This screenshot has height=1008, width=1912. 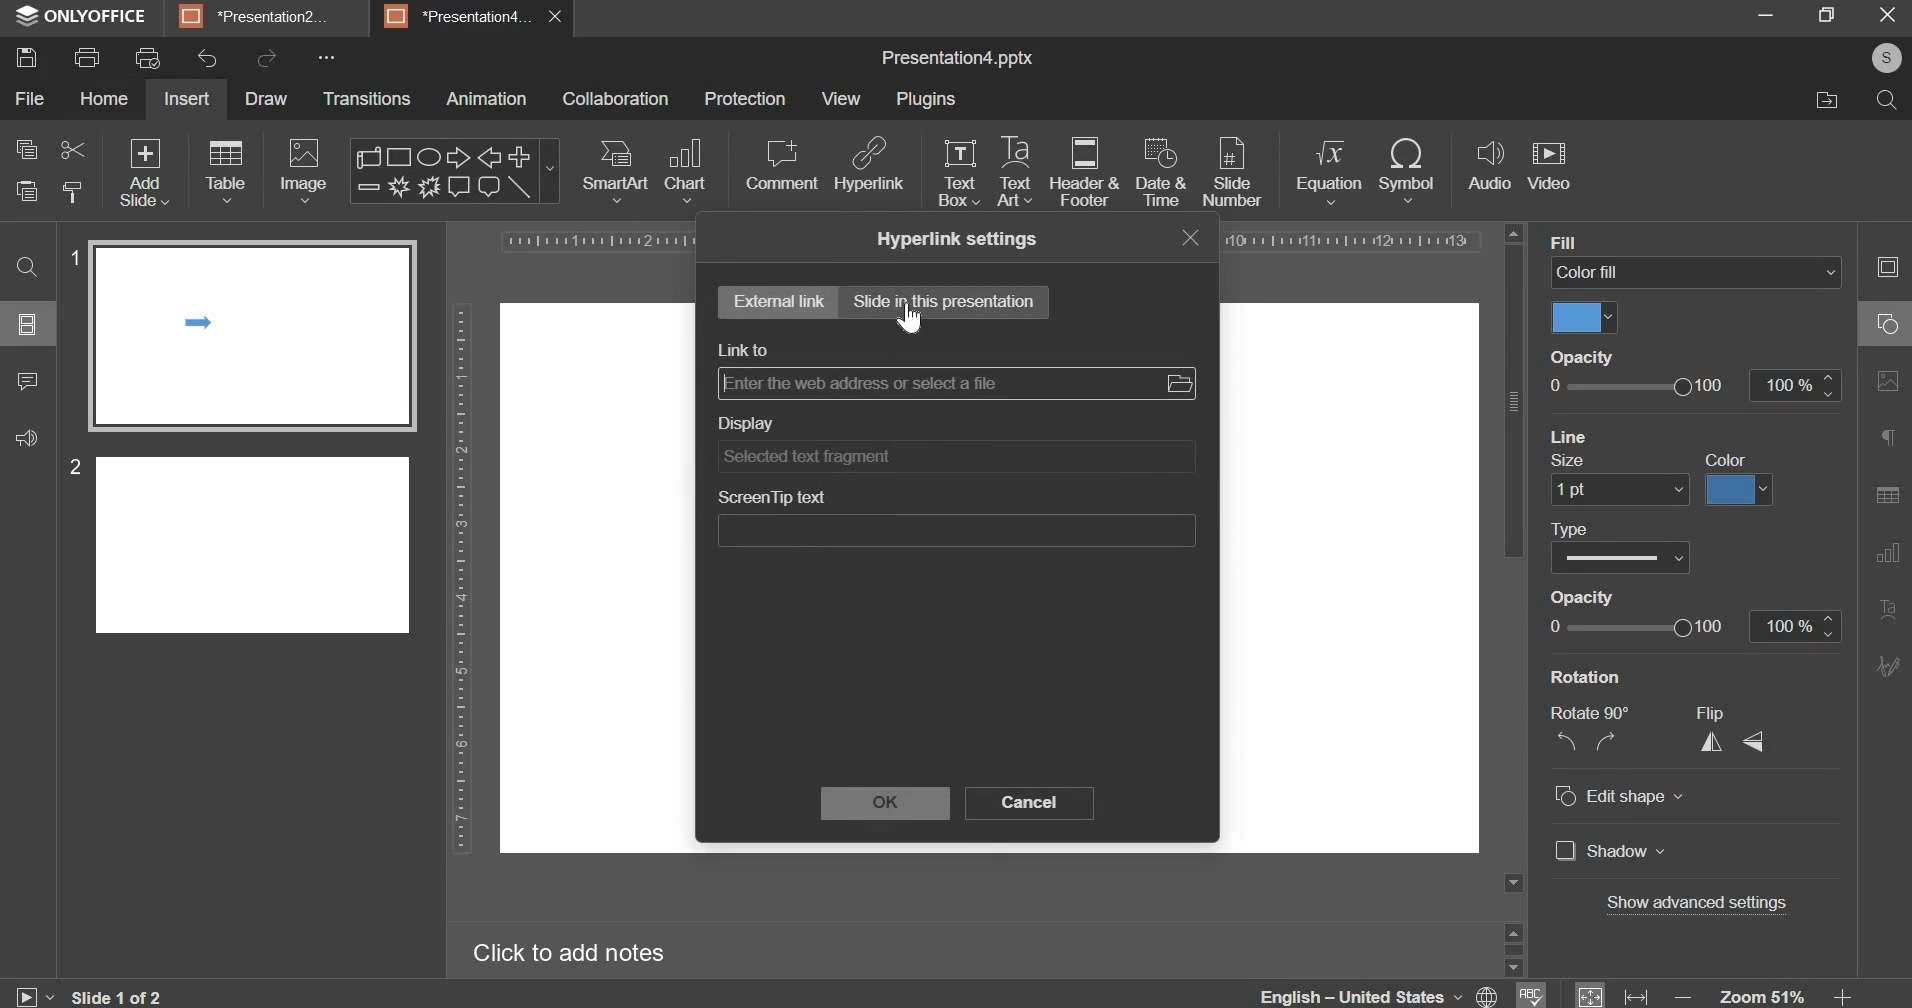 I want to click on *Presentation2., so click(x=257, y=19).